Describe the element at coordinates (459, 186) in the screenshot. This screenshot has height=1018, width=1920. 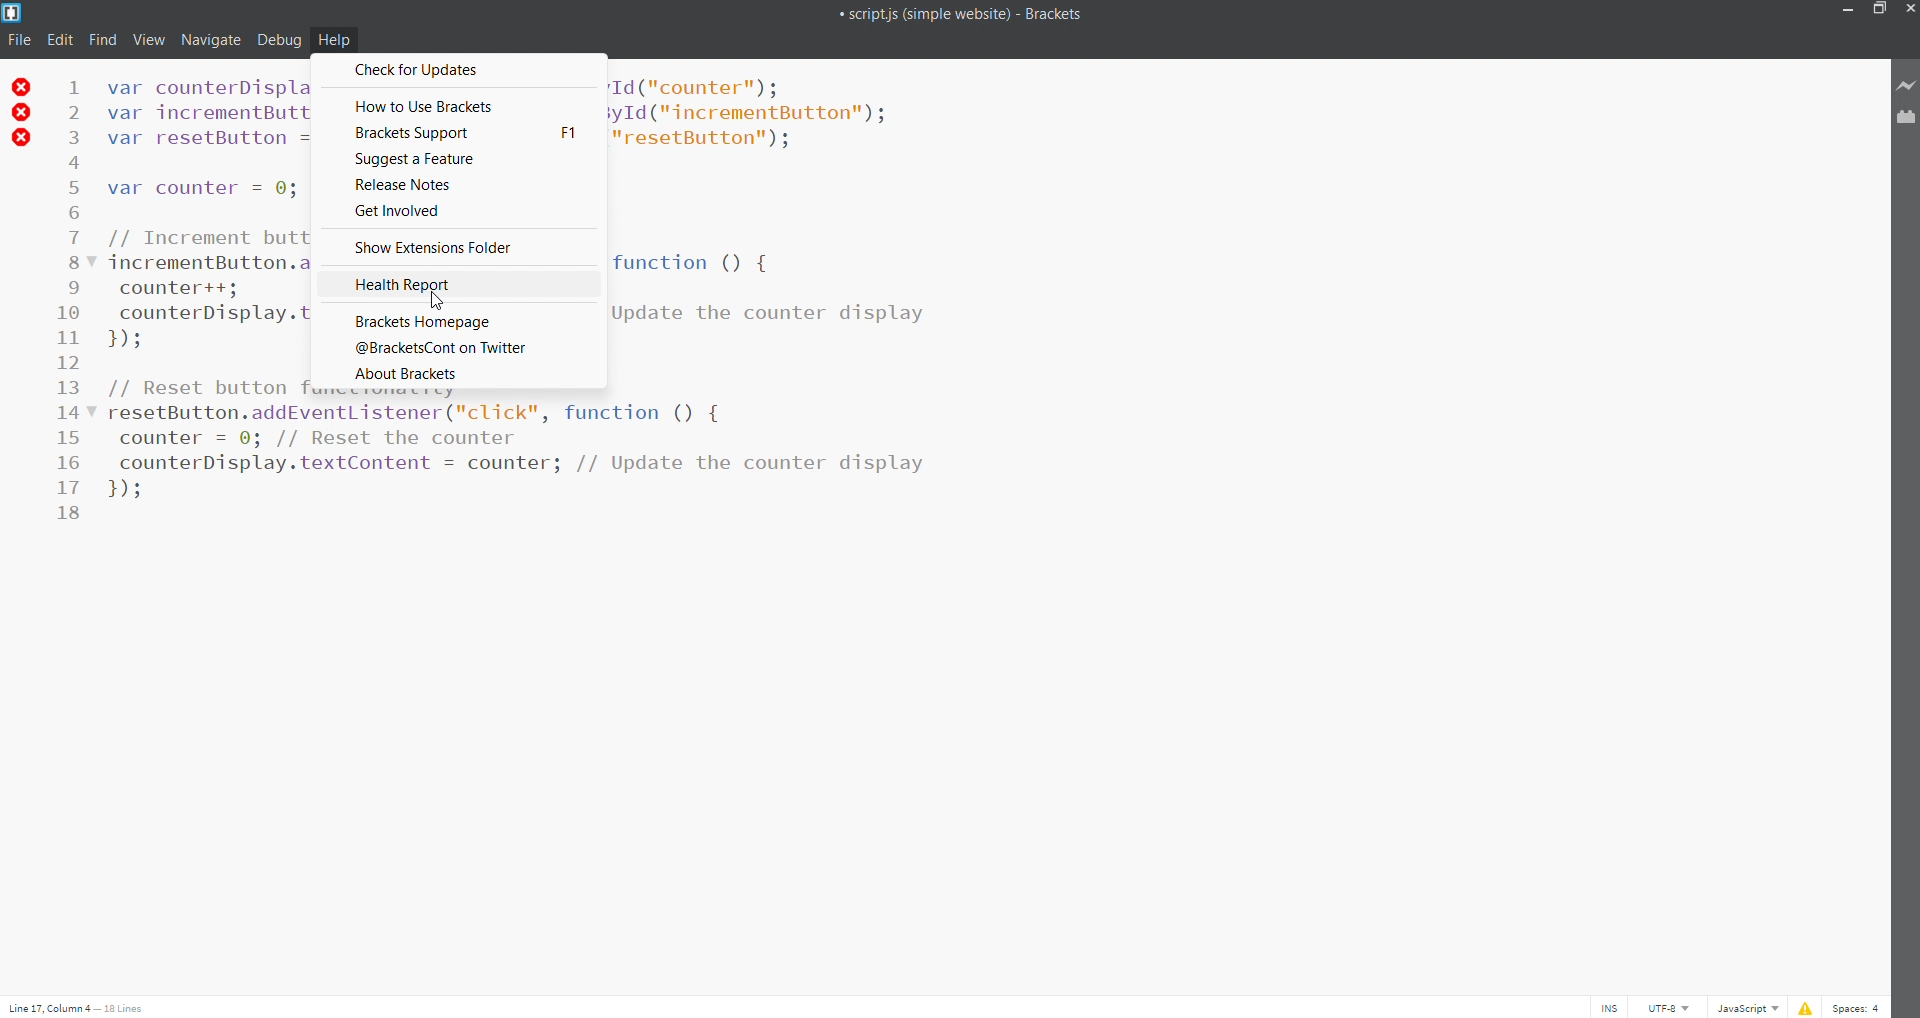
I see `release notes` at that location.